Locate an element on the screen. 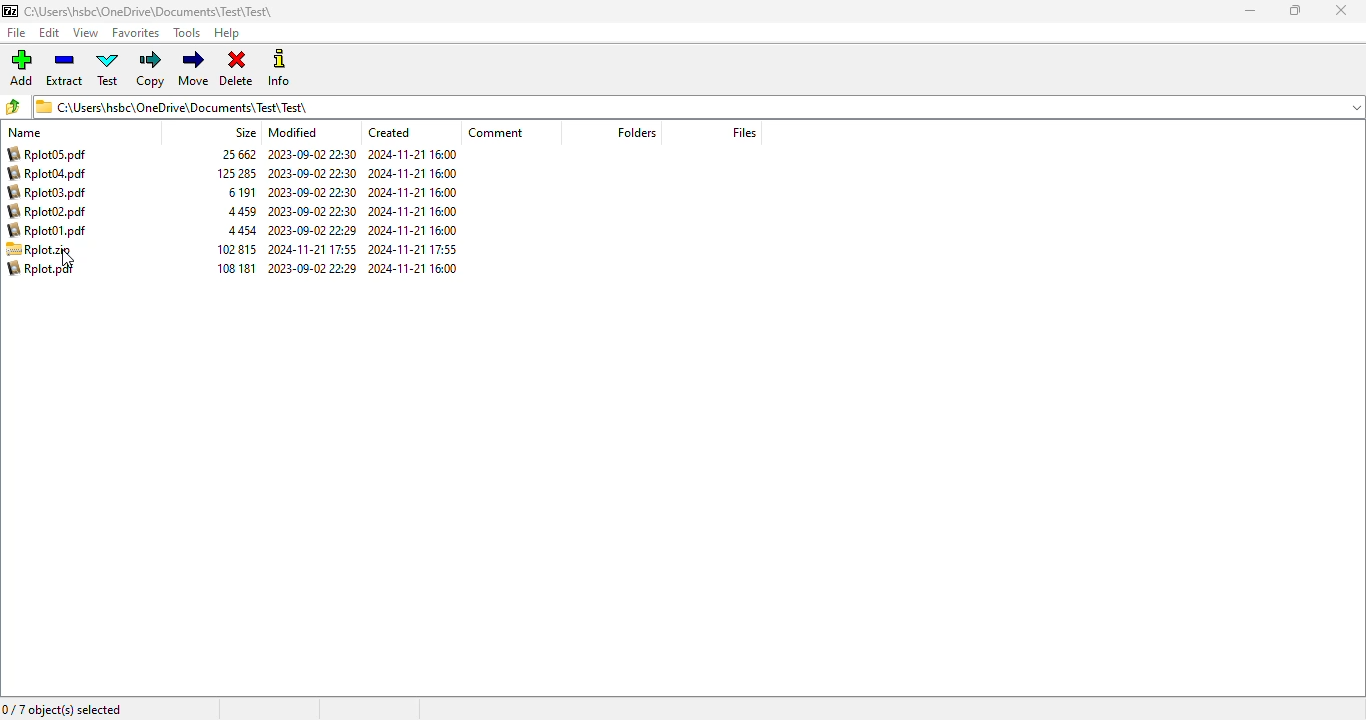 The width and height of the screenshot is (1366, 720). 108 181 is located at coordinates (233, 268).